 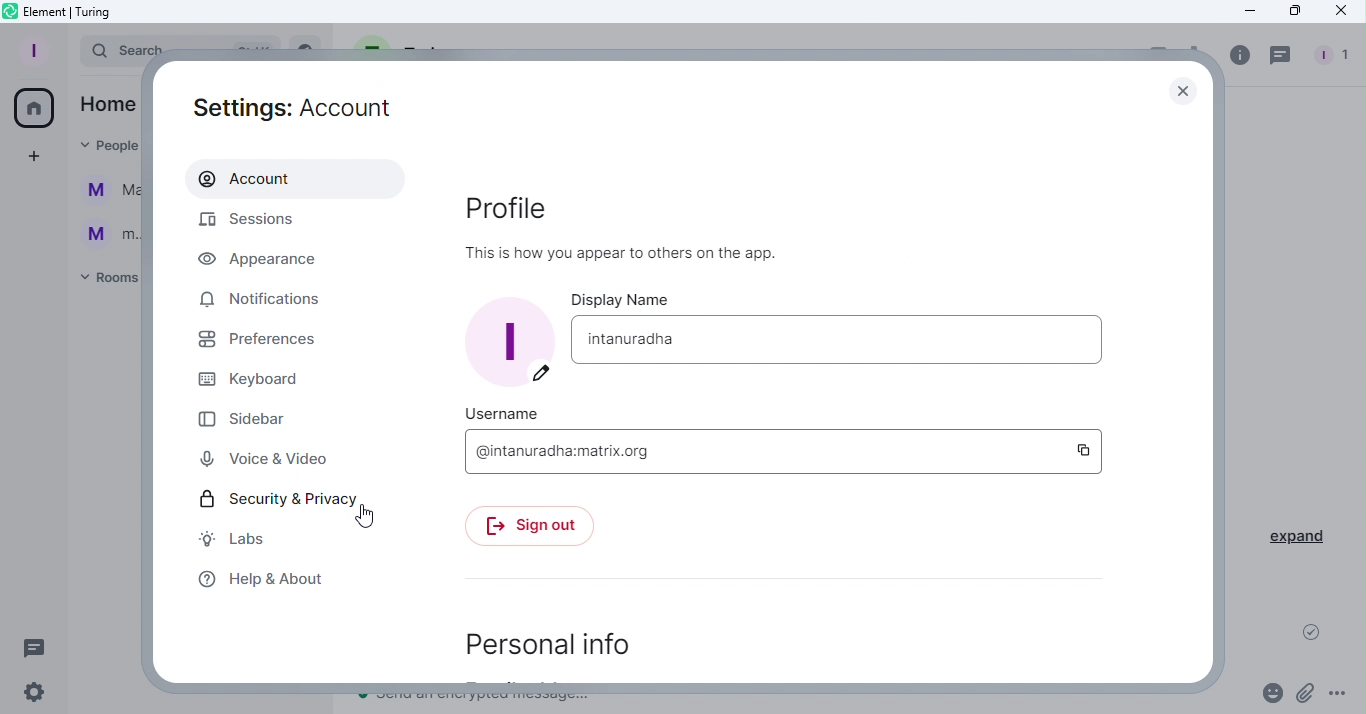 I want to click on Sessions, so click(x=250, y=222).